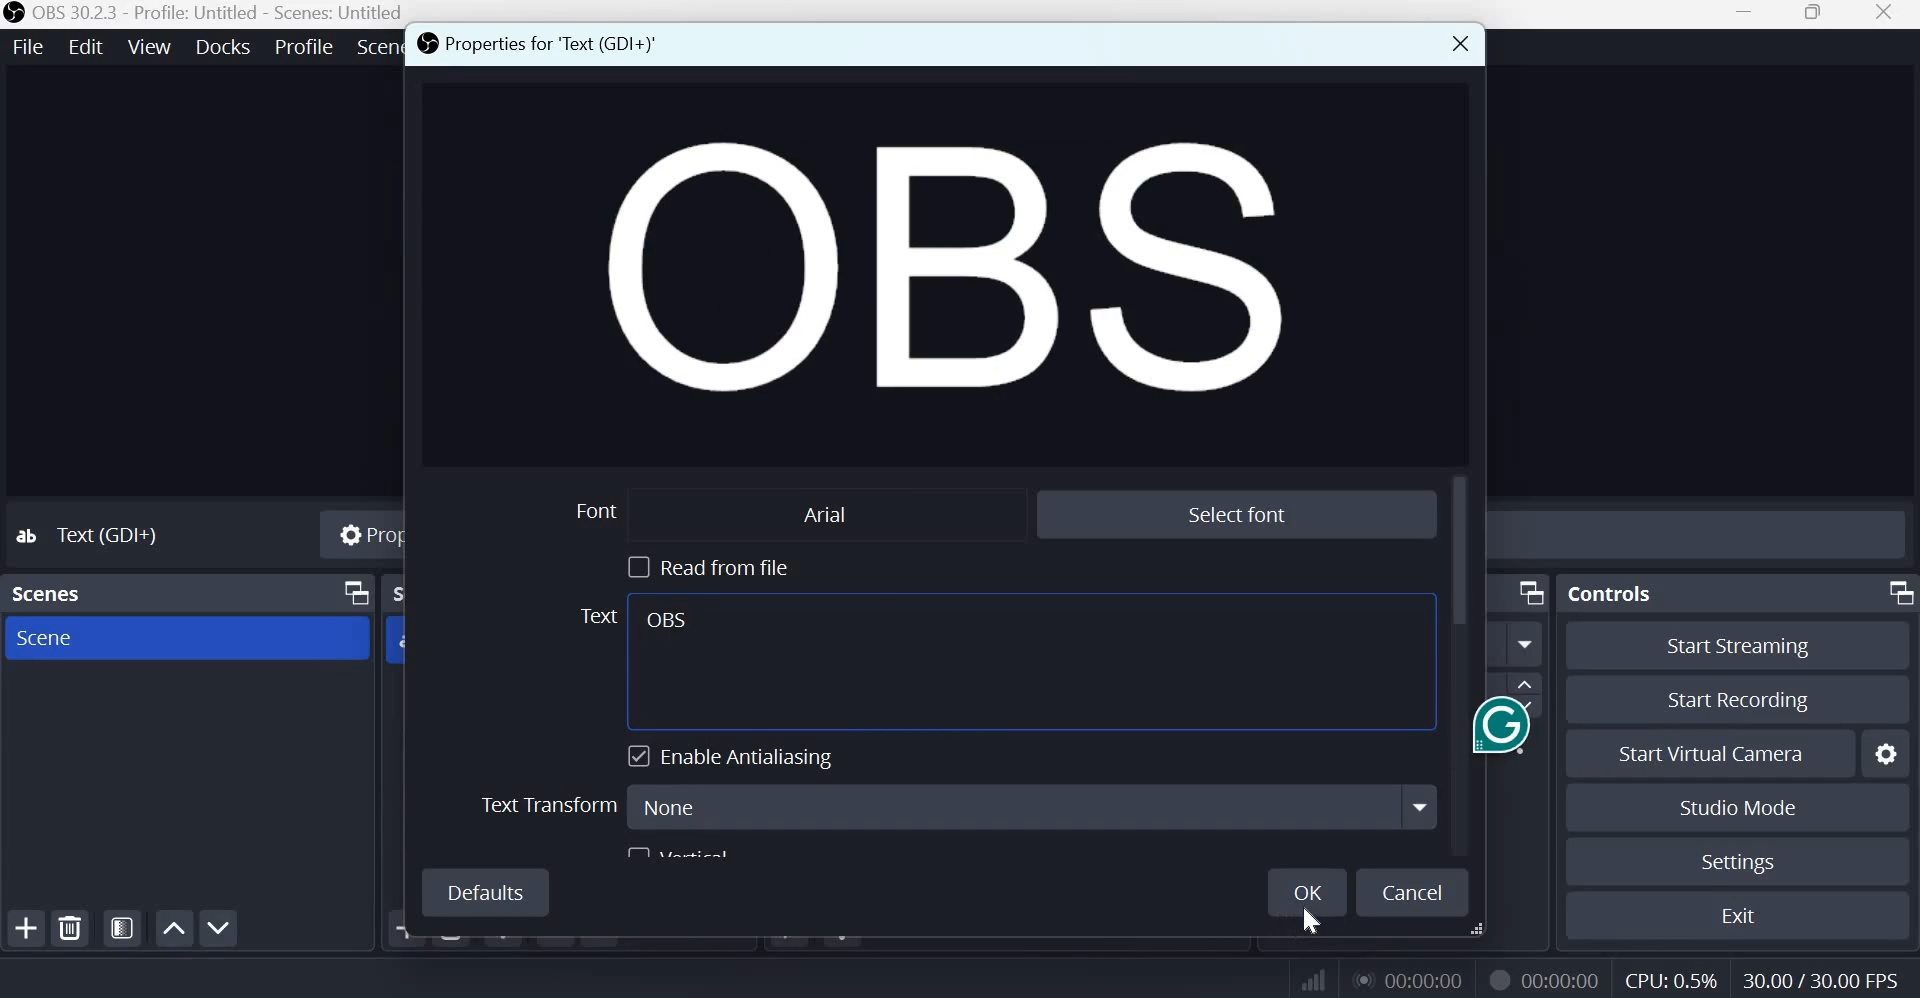 The width and height of the screenshot is (1920, 998). Describe the element at coordinates (1732, 701) in the screenshot. I see `Start recording` at that location.